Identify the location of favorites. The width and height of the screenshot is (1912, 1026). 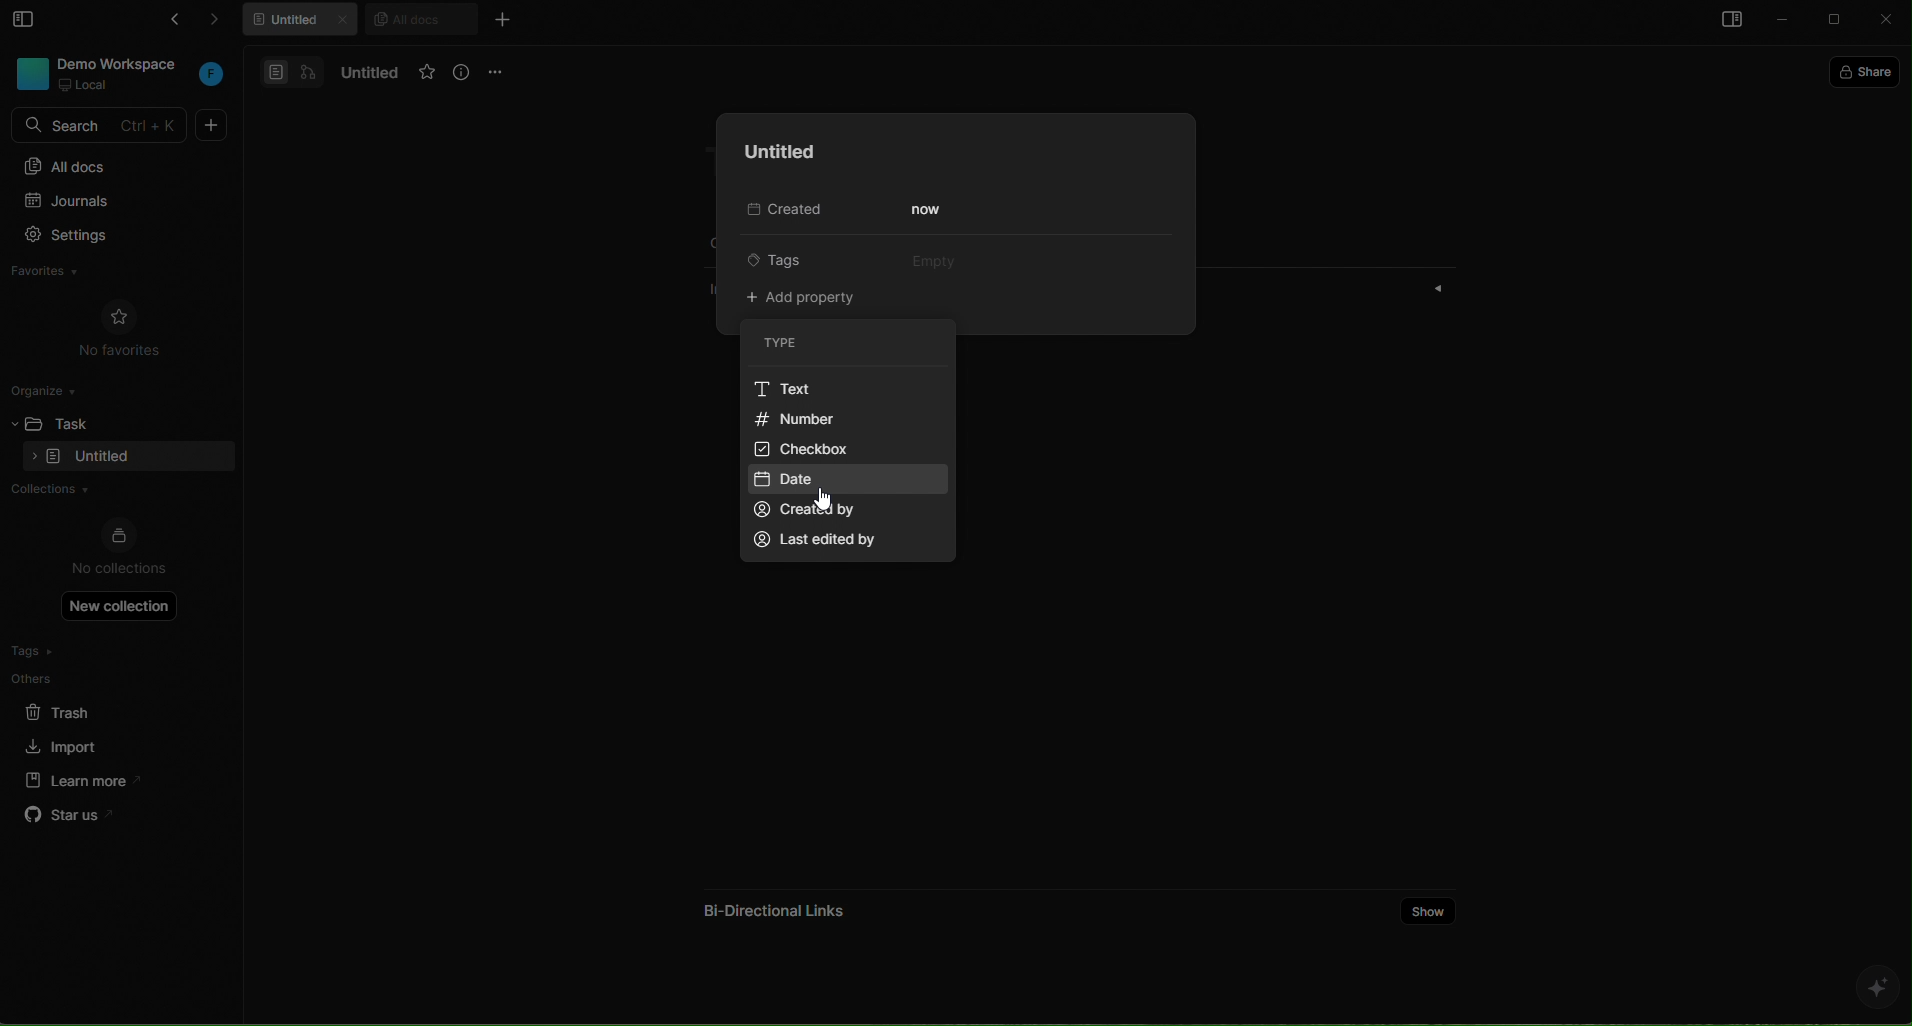
(427, 73).